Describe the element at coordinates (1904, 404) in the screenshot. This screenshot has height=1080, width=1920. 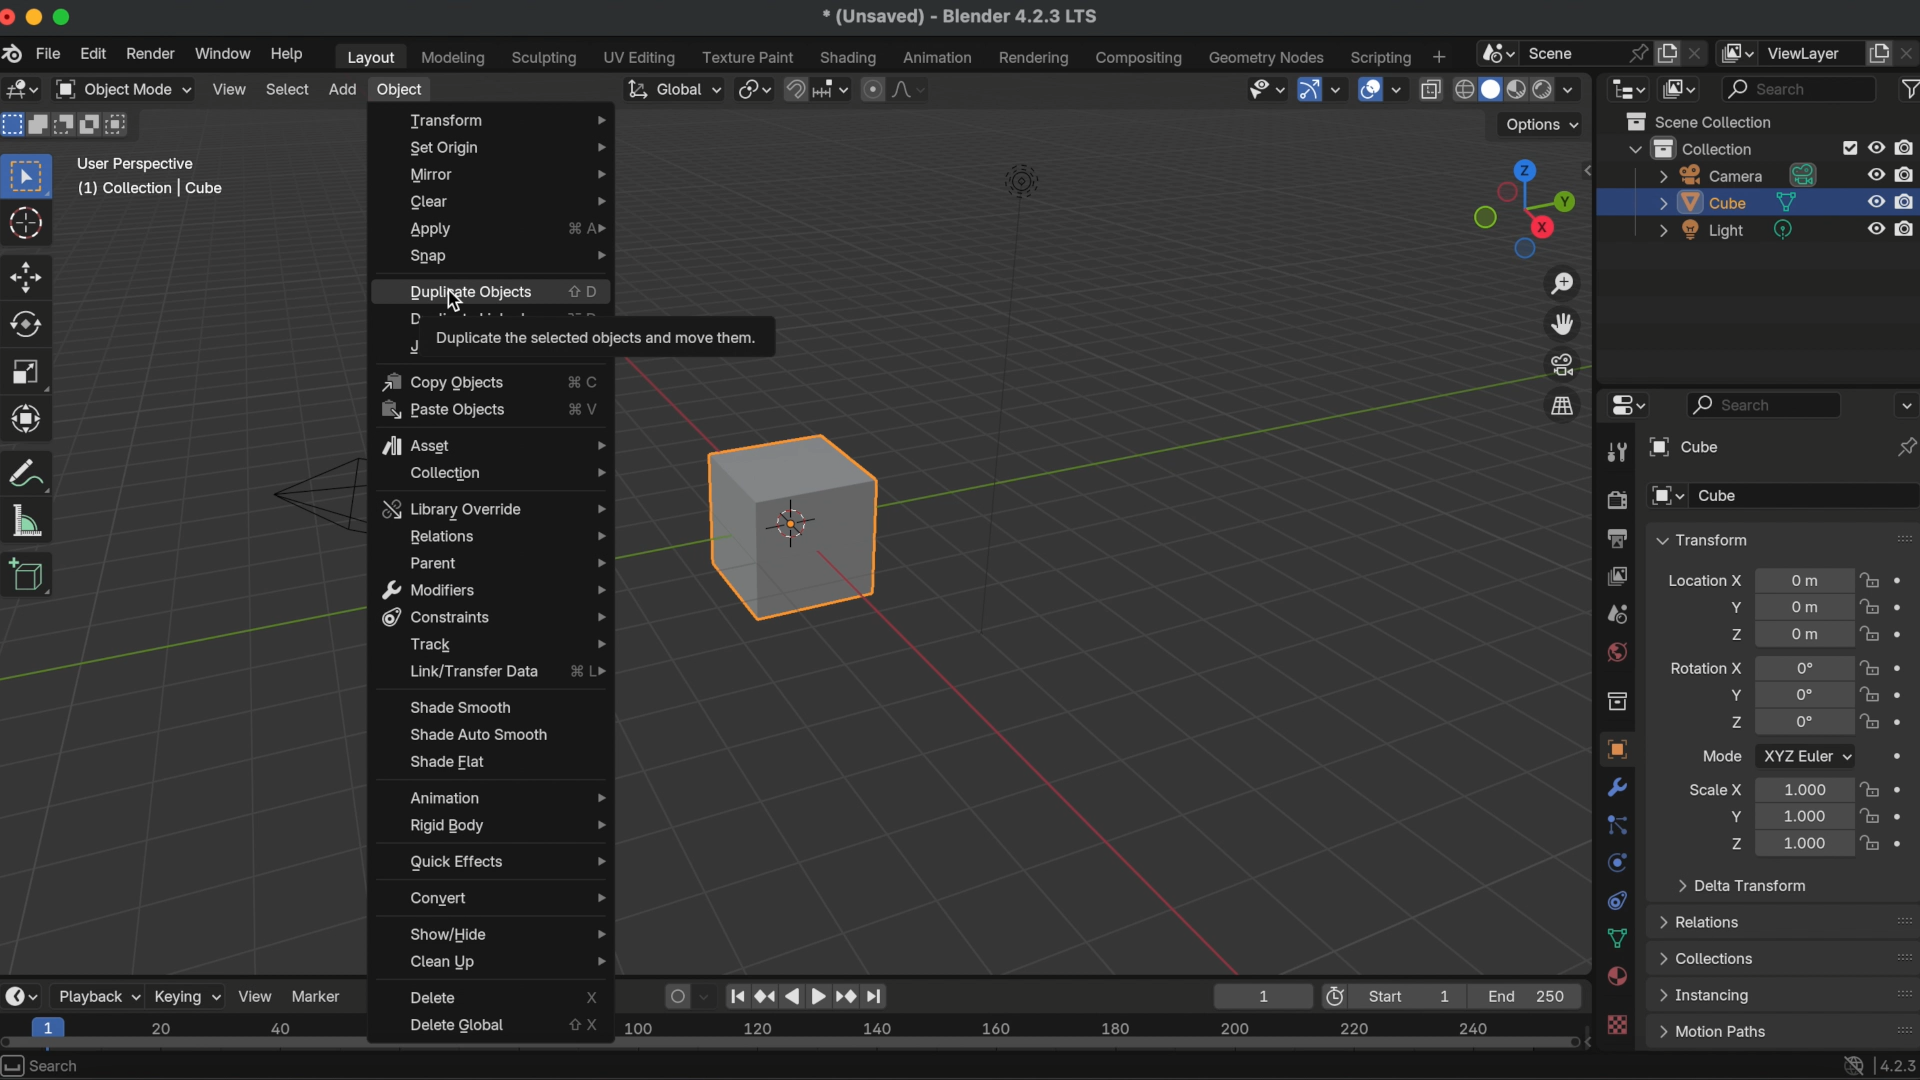
I see `options` at that location.